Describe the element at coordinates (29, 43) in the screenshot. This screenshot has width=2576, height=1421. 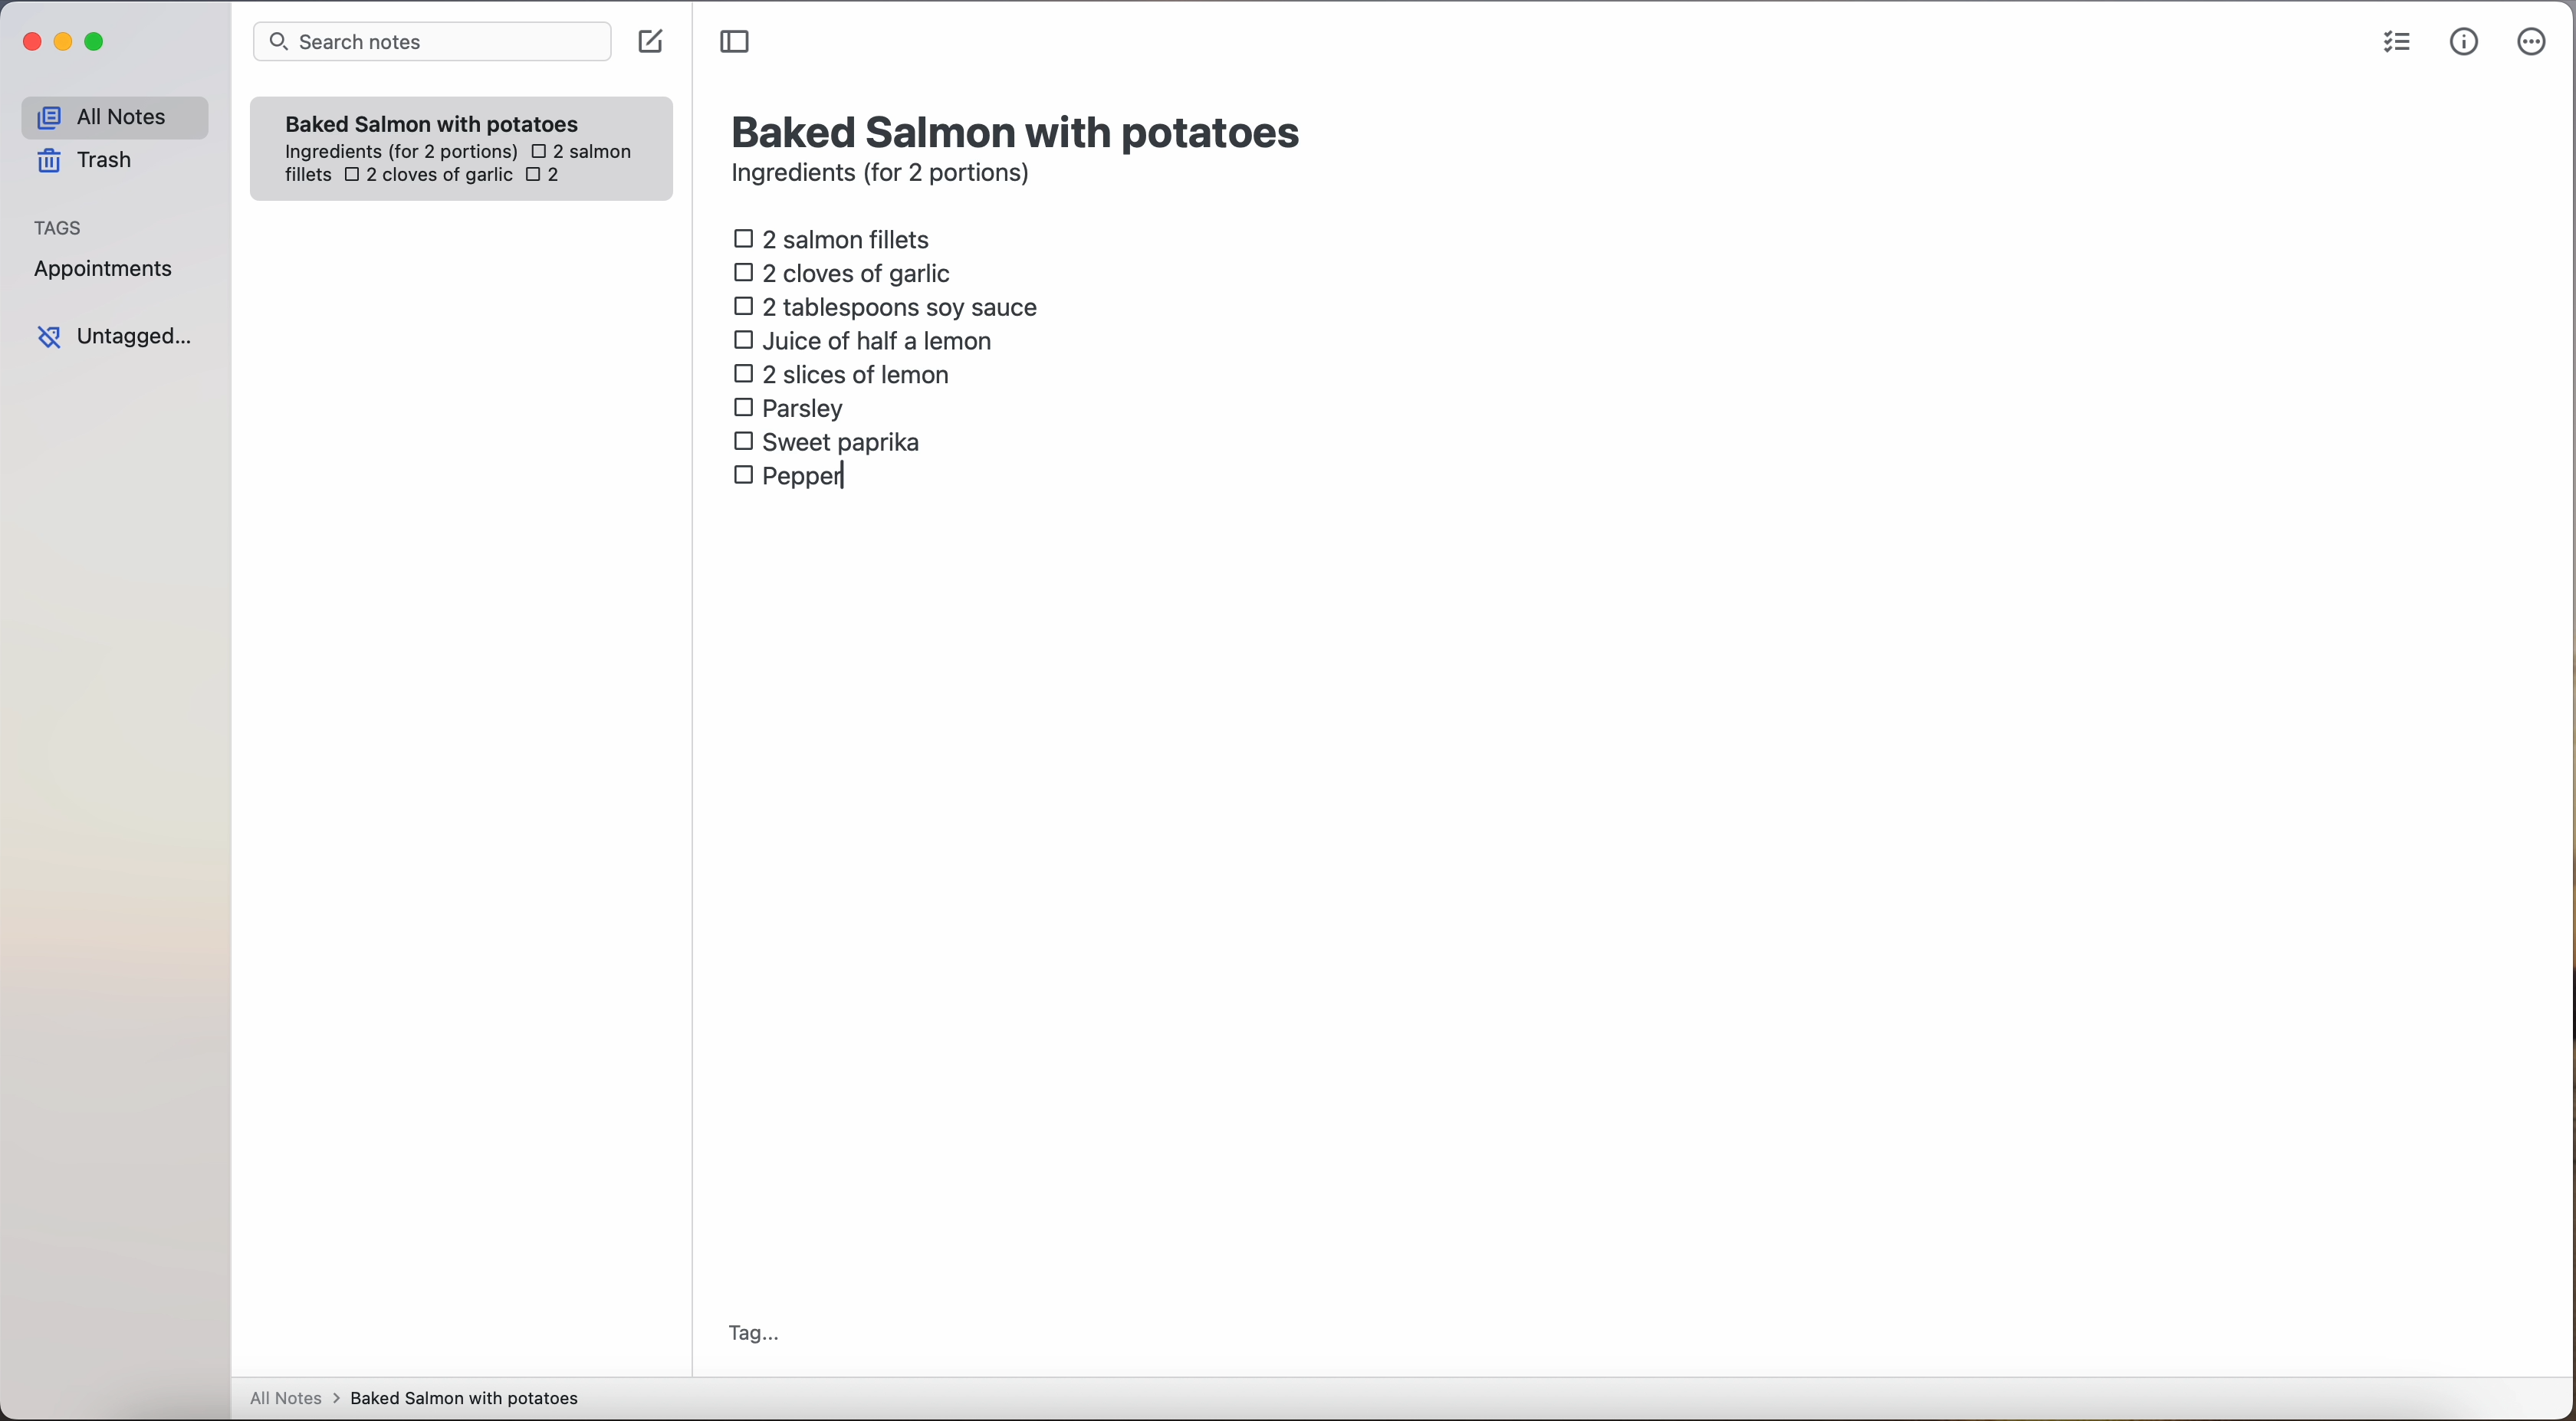
I see `close Simplenote` at that location.